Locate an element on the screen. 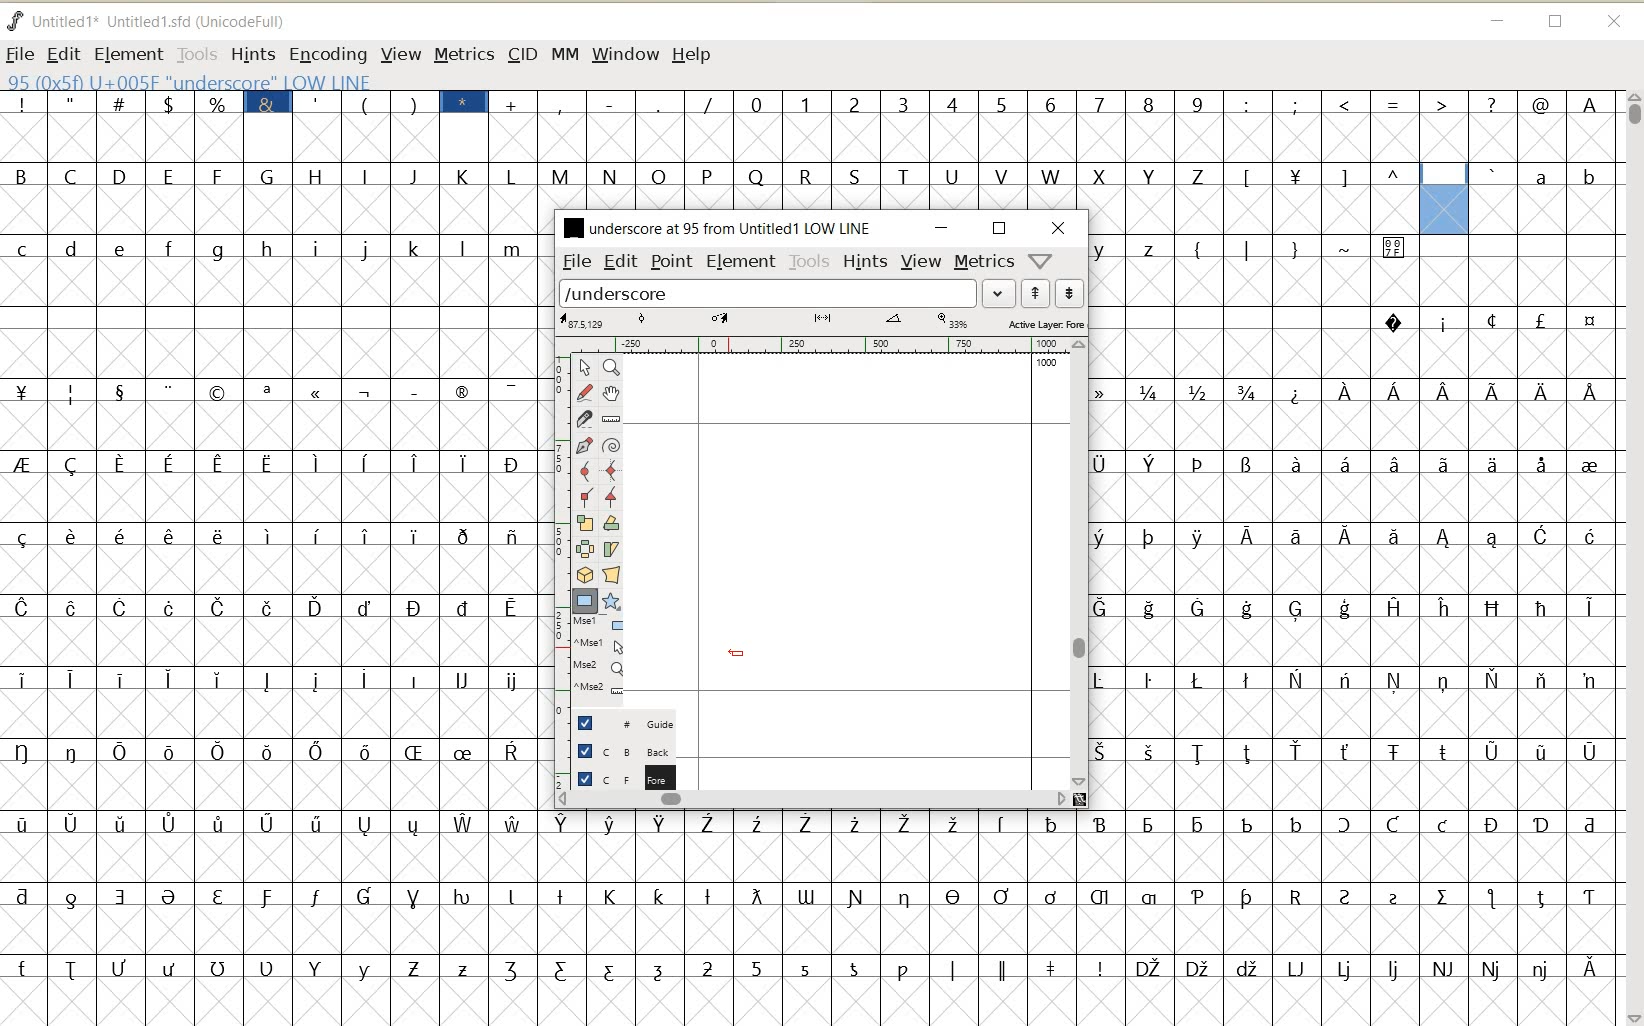 The image size is (1644, 1026). RESTORE is located at coordinates (1000, 229).